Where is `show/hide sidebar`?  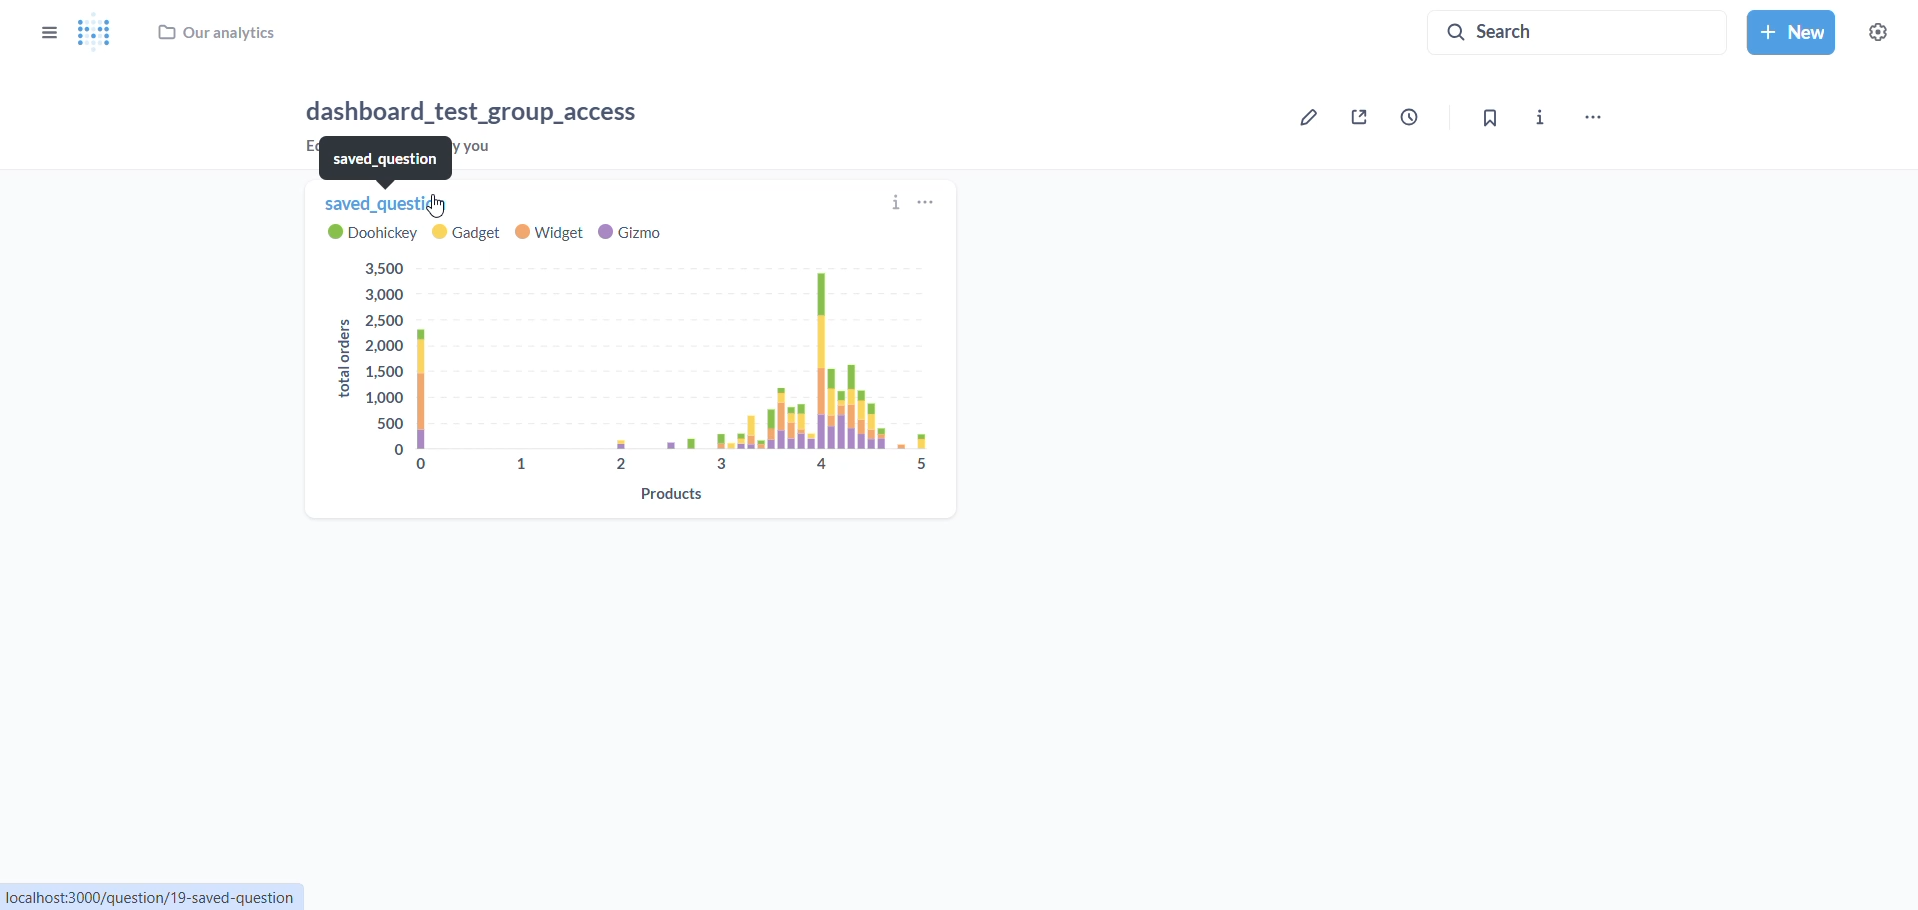
show/hide sidebar is located at coordinates (43, 31).